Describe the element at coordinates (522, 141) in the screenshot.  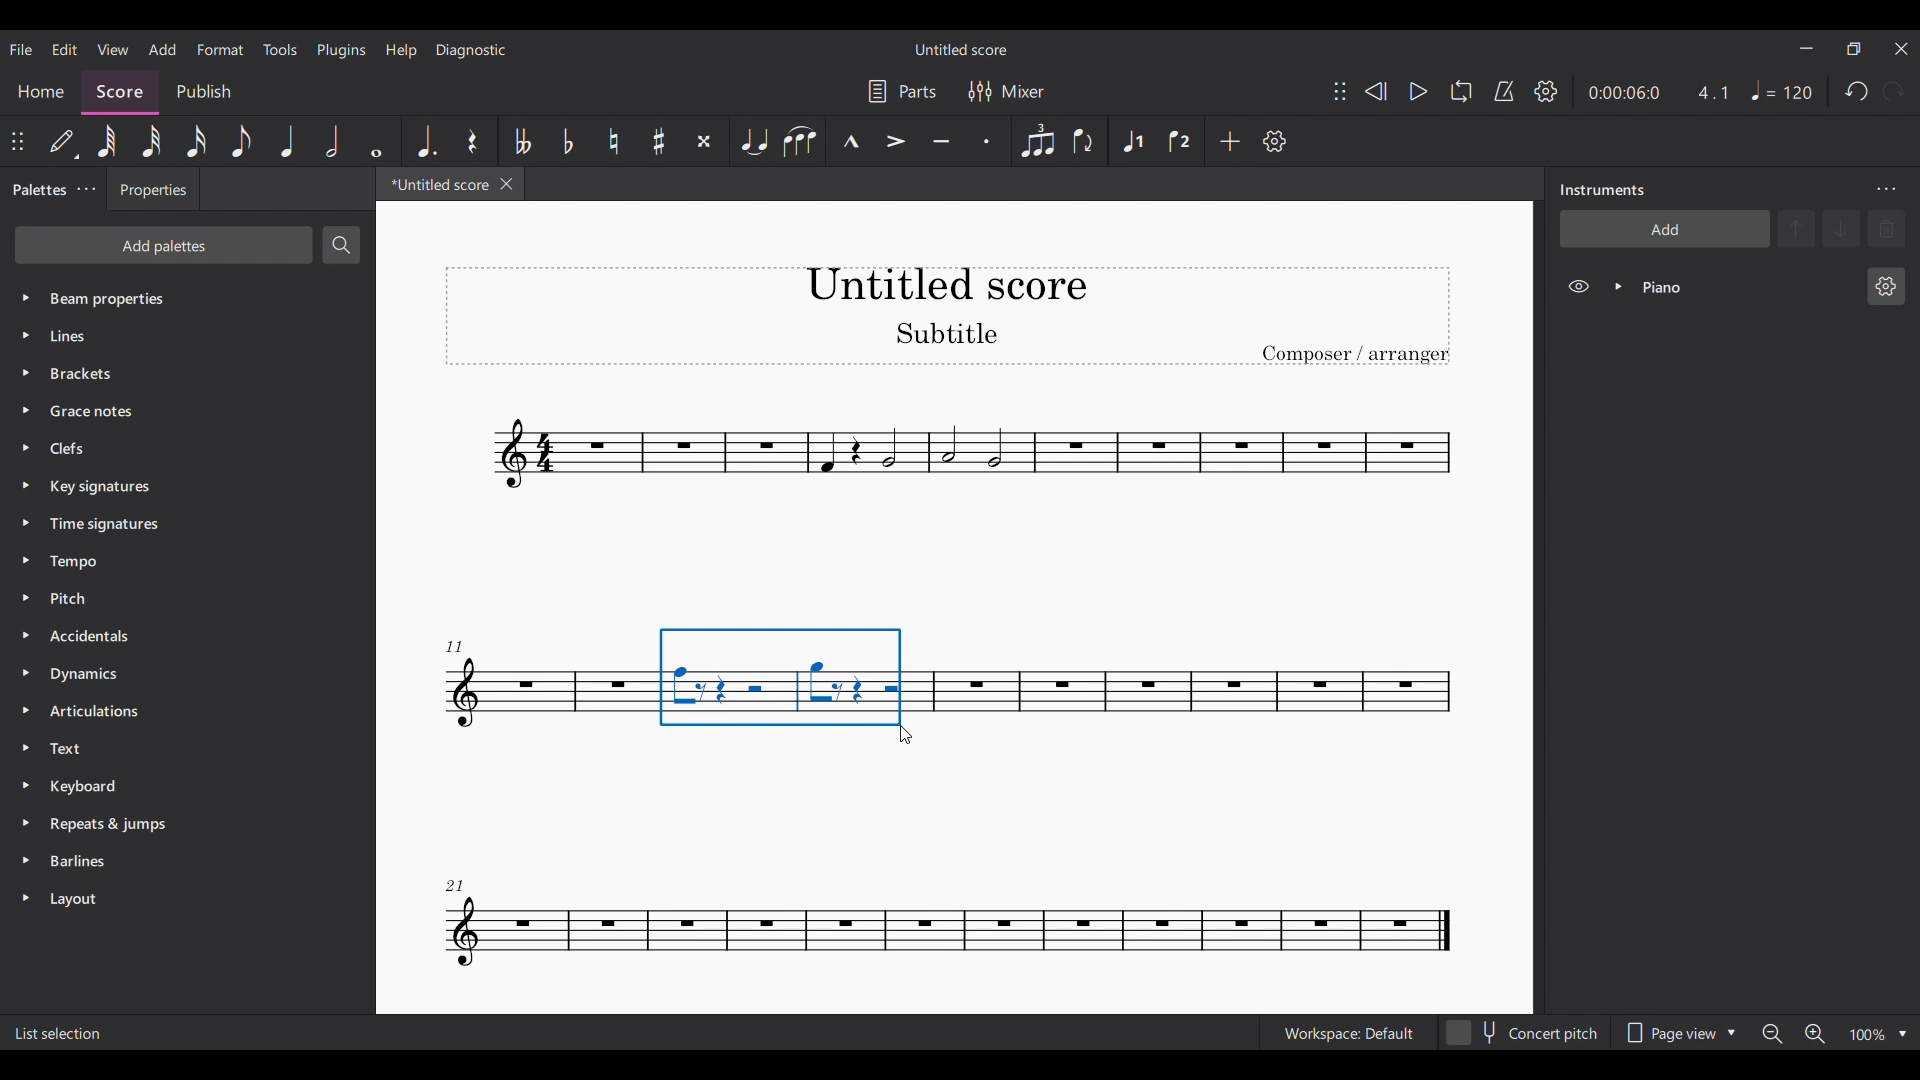
I see `Toggle double flat` at that location.